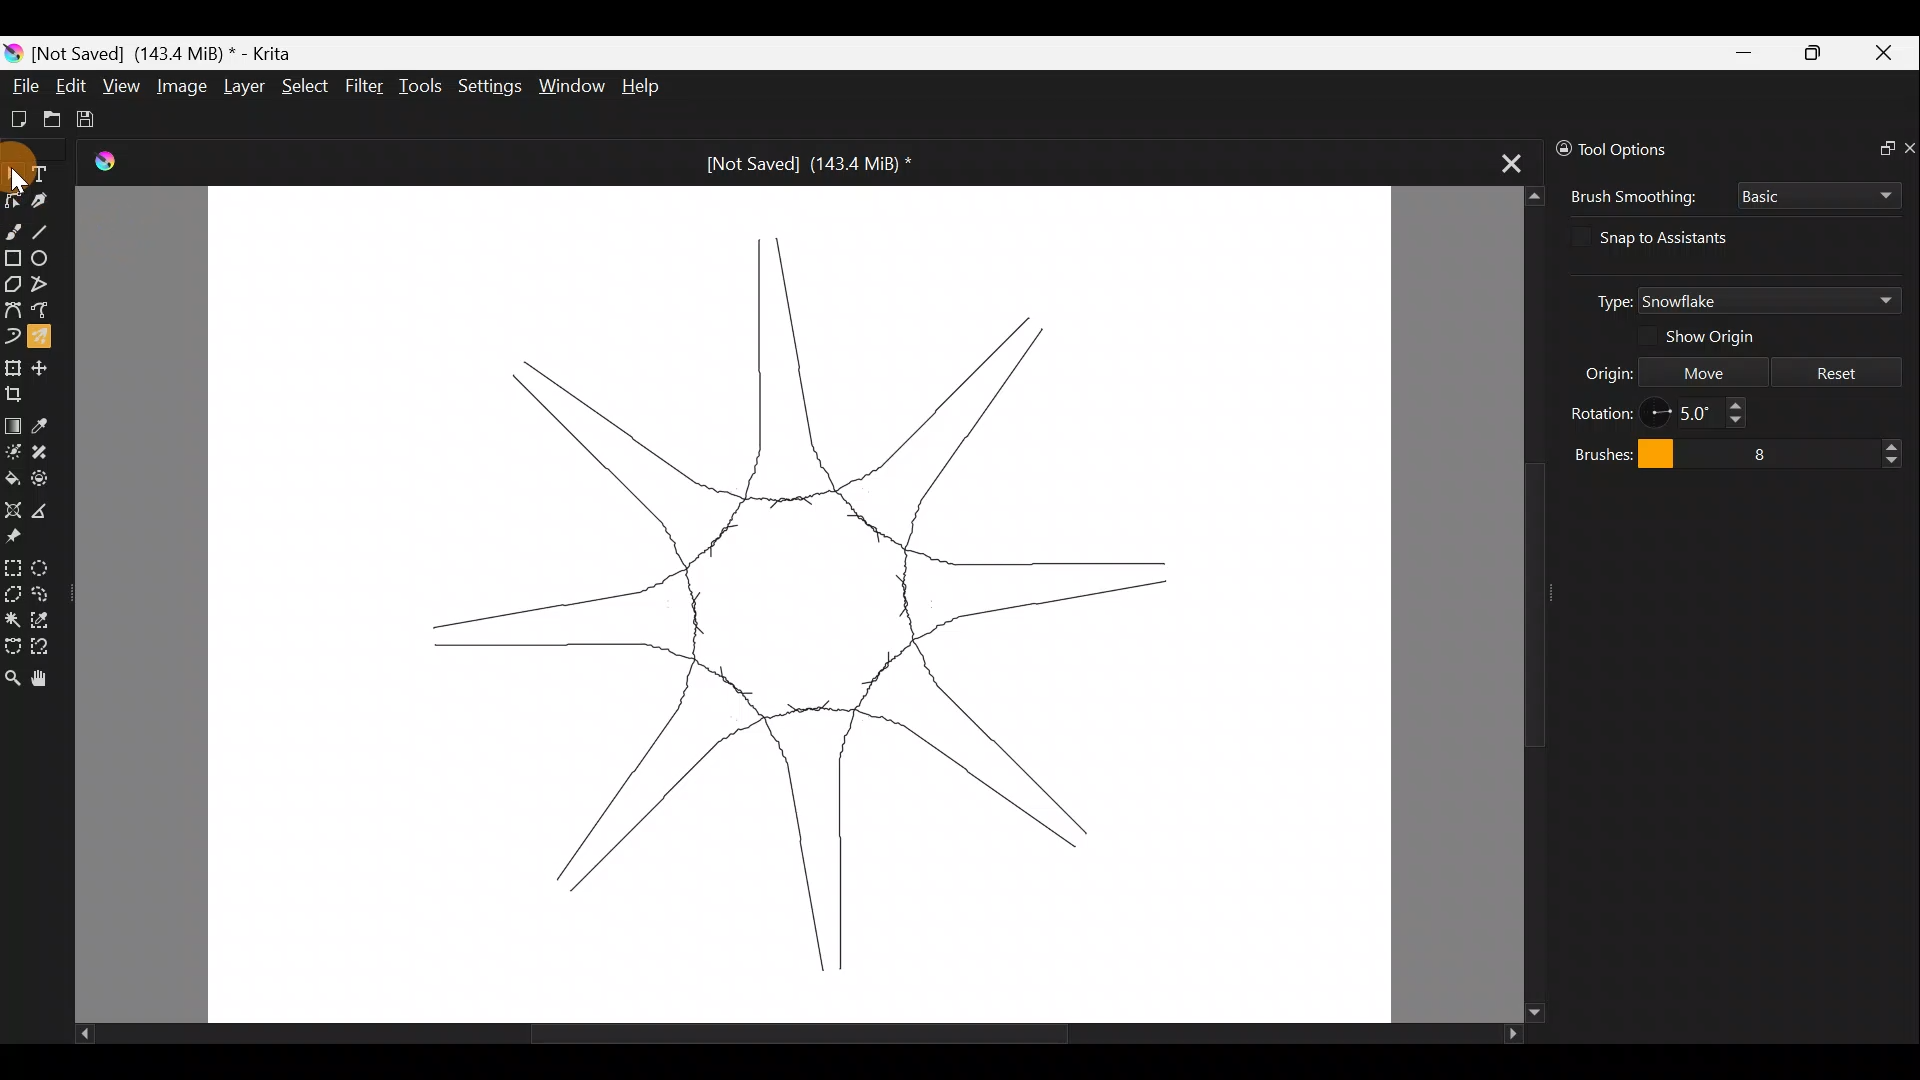 This screenshot has width=1920, height=1080. What do you see at coordinates (19, 119) in the screenshot?
I see `Create new document` at bounding box center [19, 119].